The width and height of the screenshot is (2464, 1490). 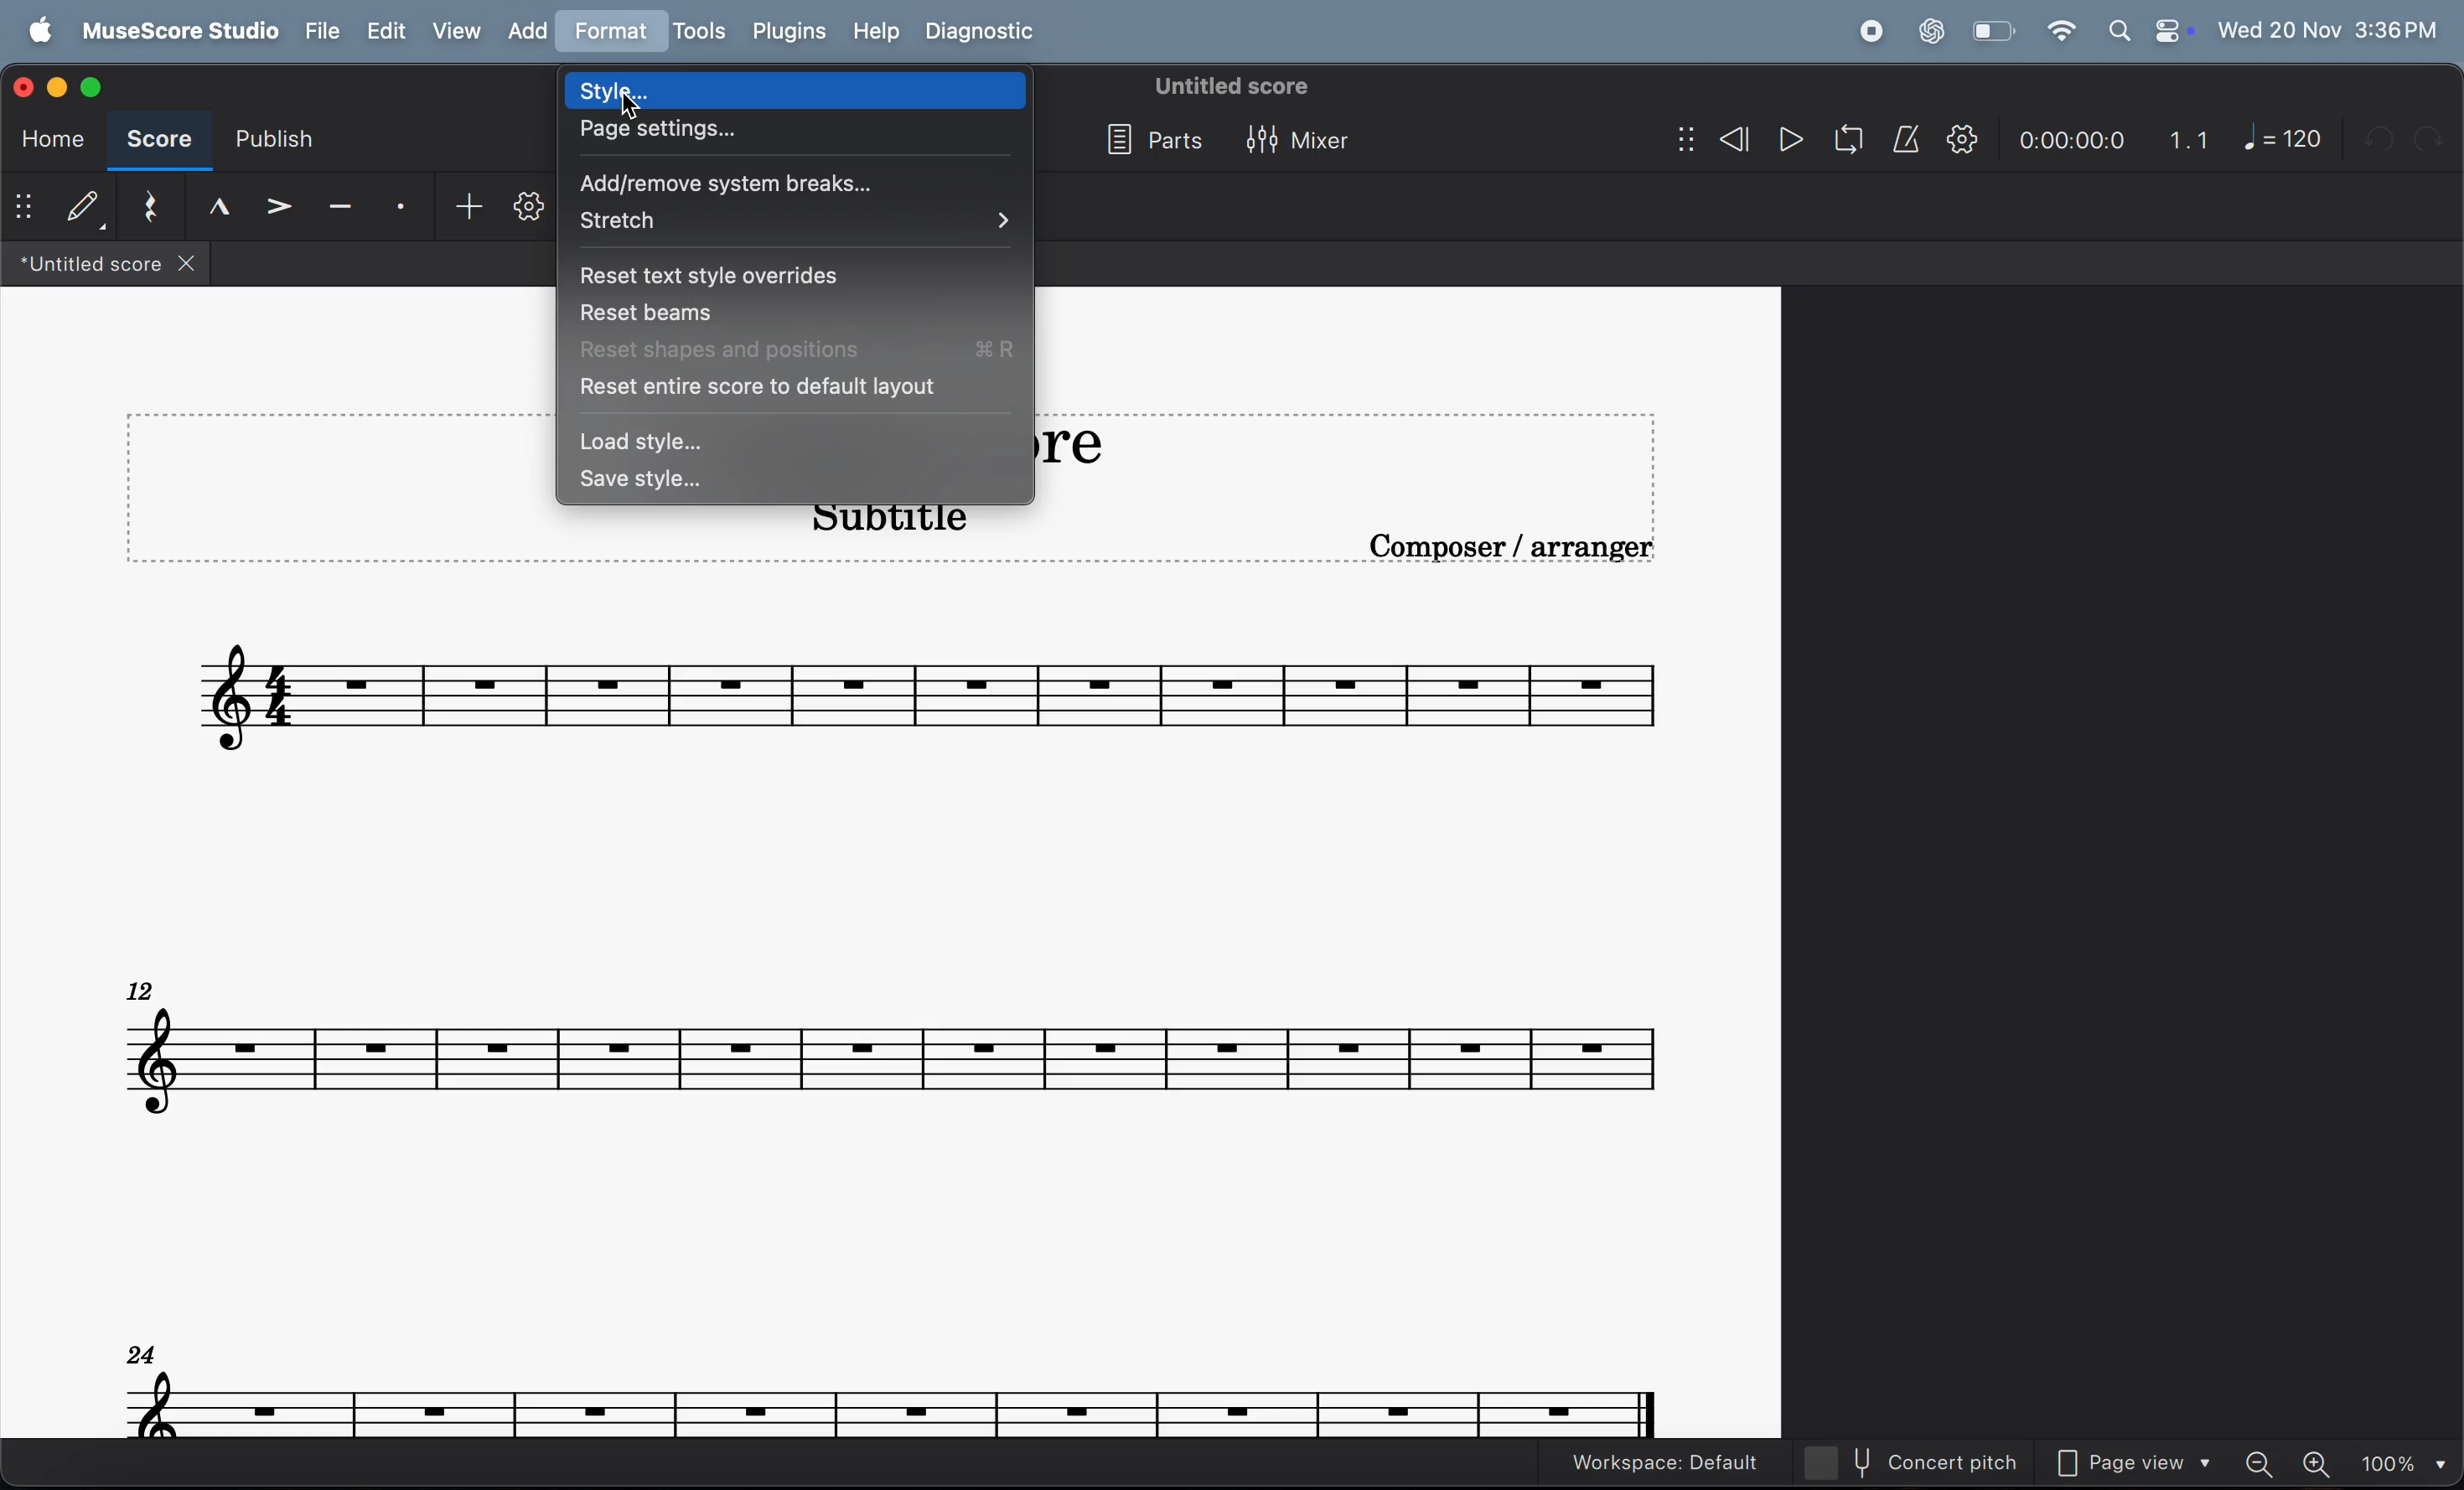 I want to click on reset entire to default score, so click(x=794, y=390).